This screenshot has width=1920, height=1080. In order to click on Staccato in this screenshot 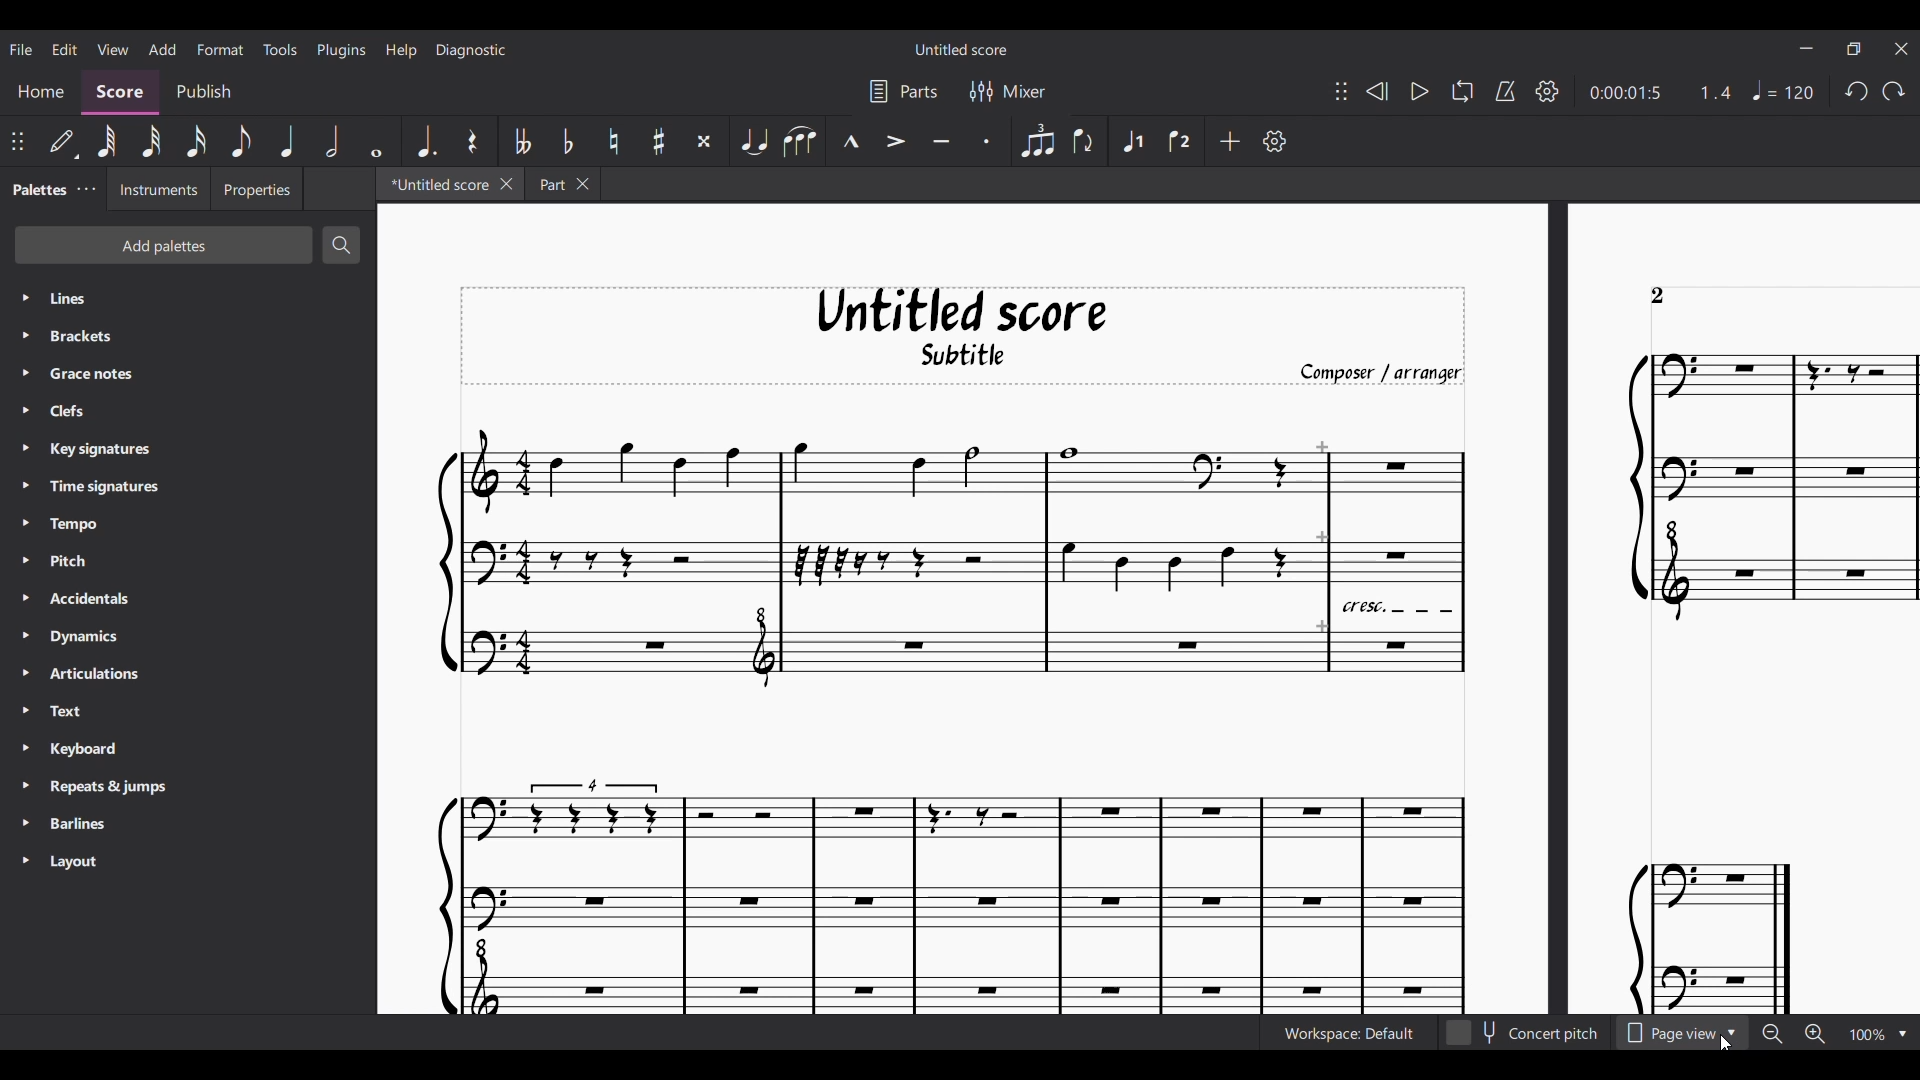, I will do `click(990, 141)`.